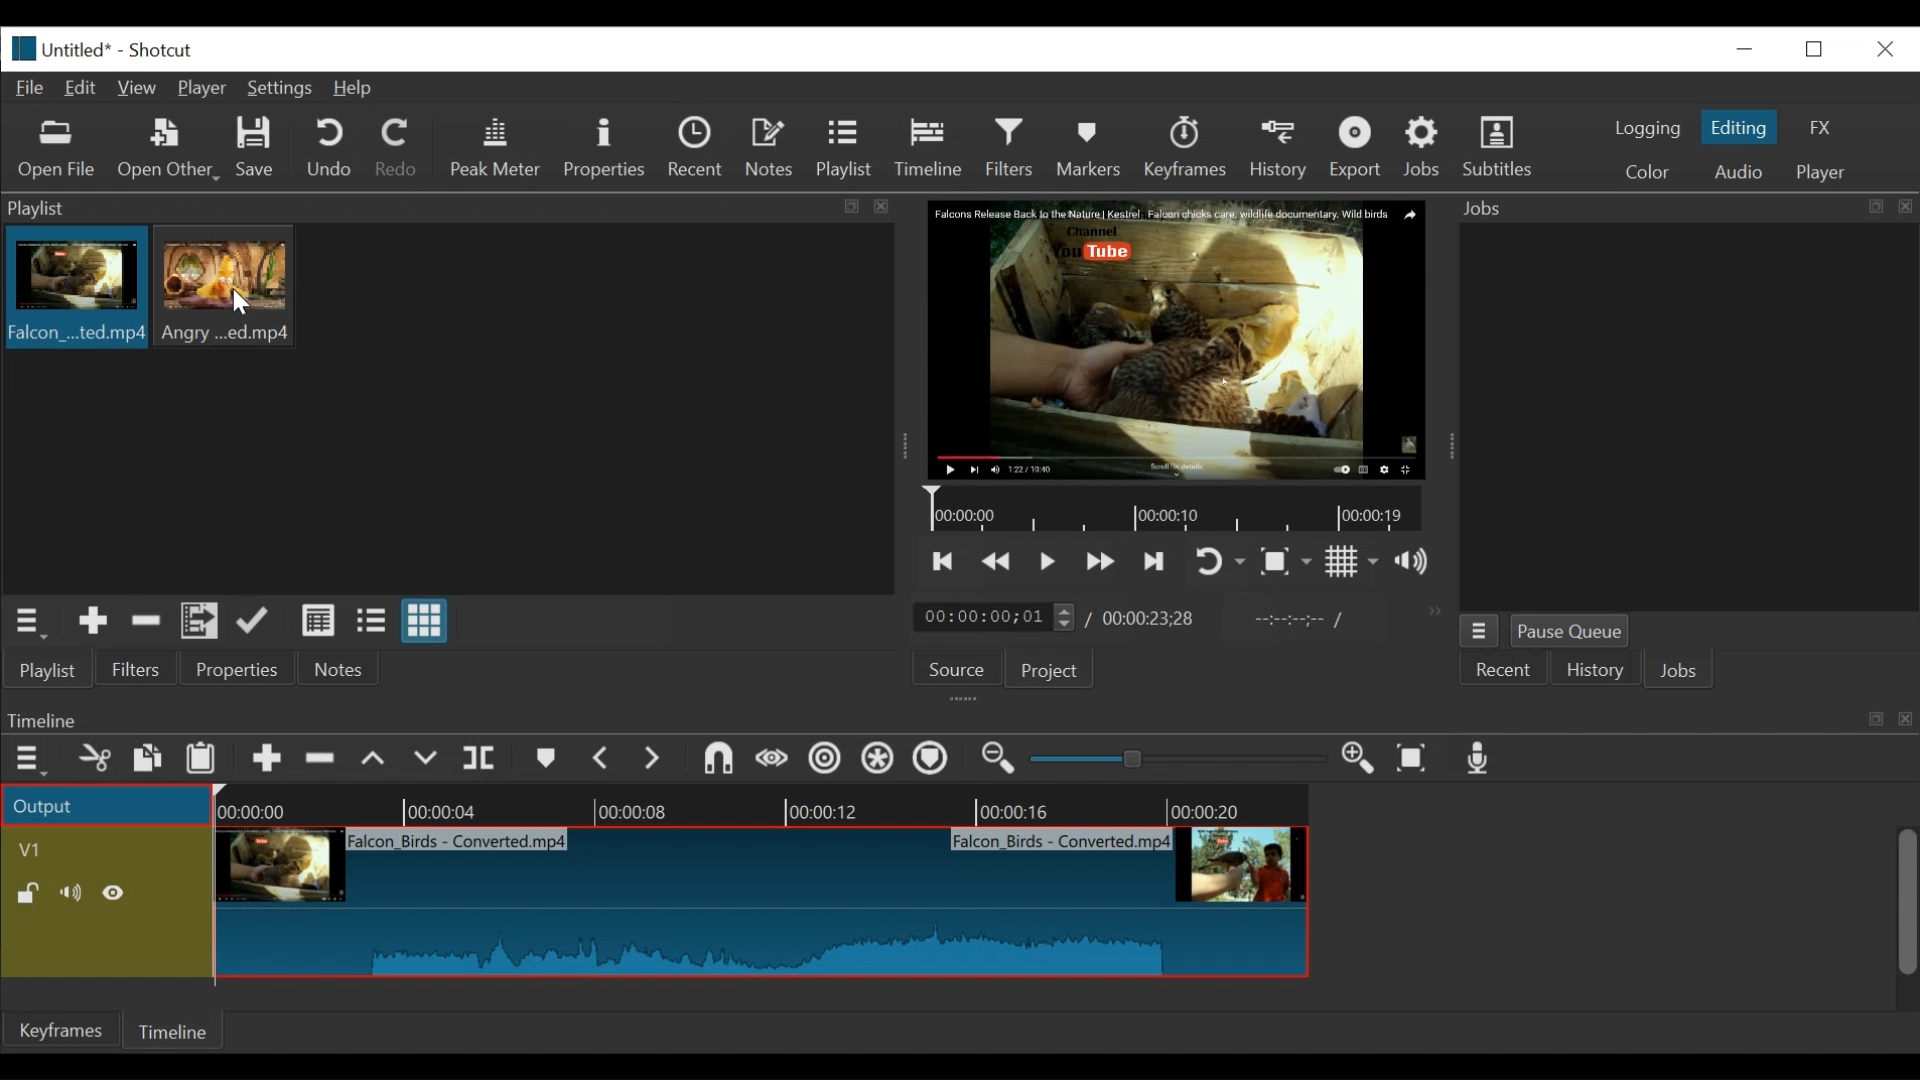 This screenshot has width=1920, height=1080. Describe the element at coordinates (1420, 563) in the screenshot. I see `show volume control` at that location.